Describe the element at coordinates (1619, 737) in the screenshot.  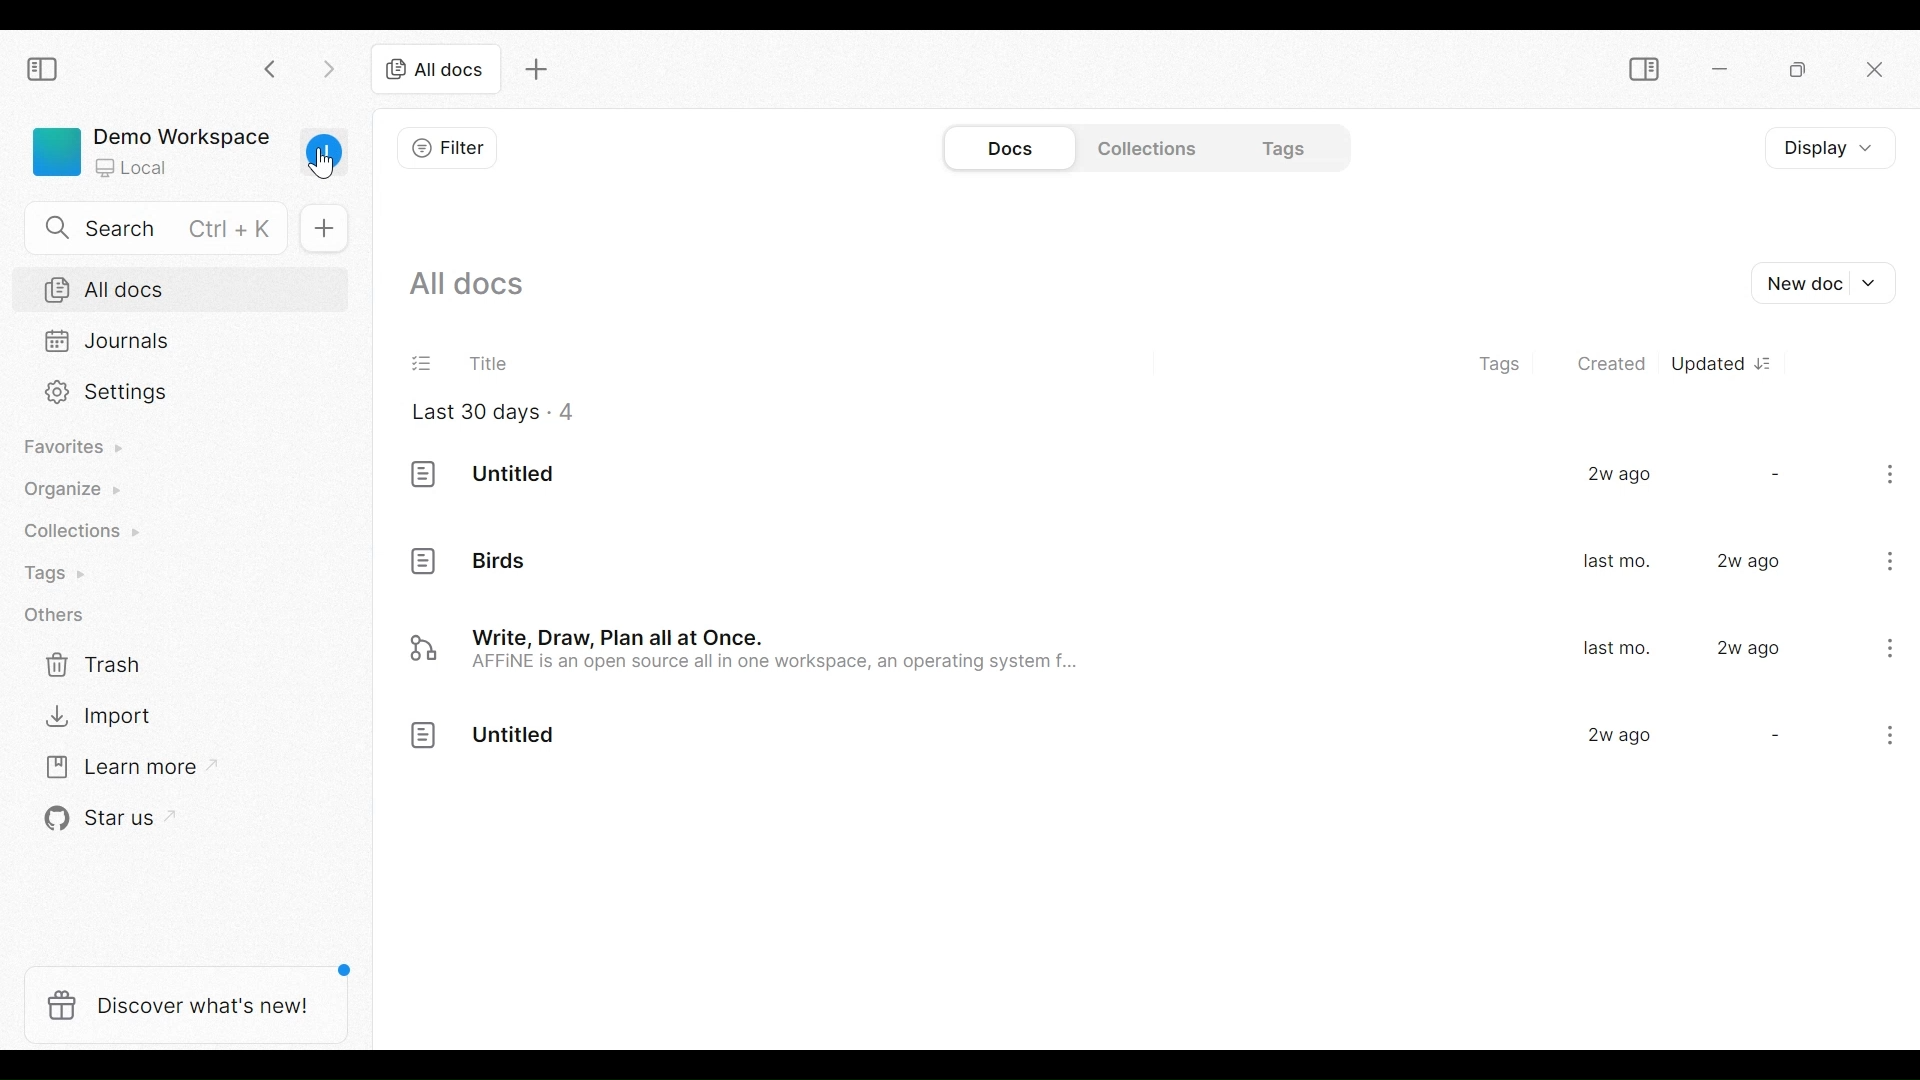
I see `2w ago` at that location.